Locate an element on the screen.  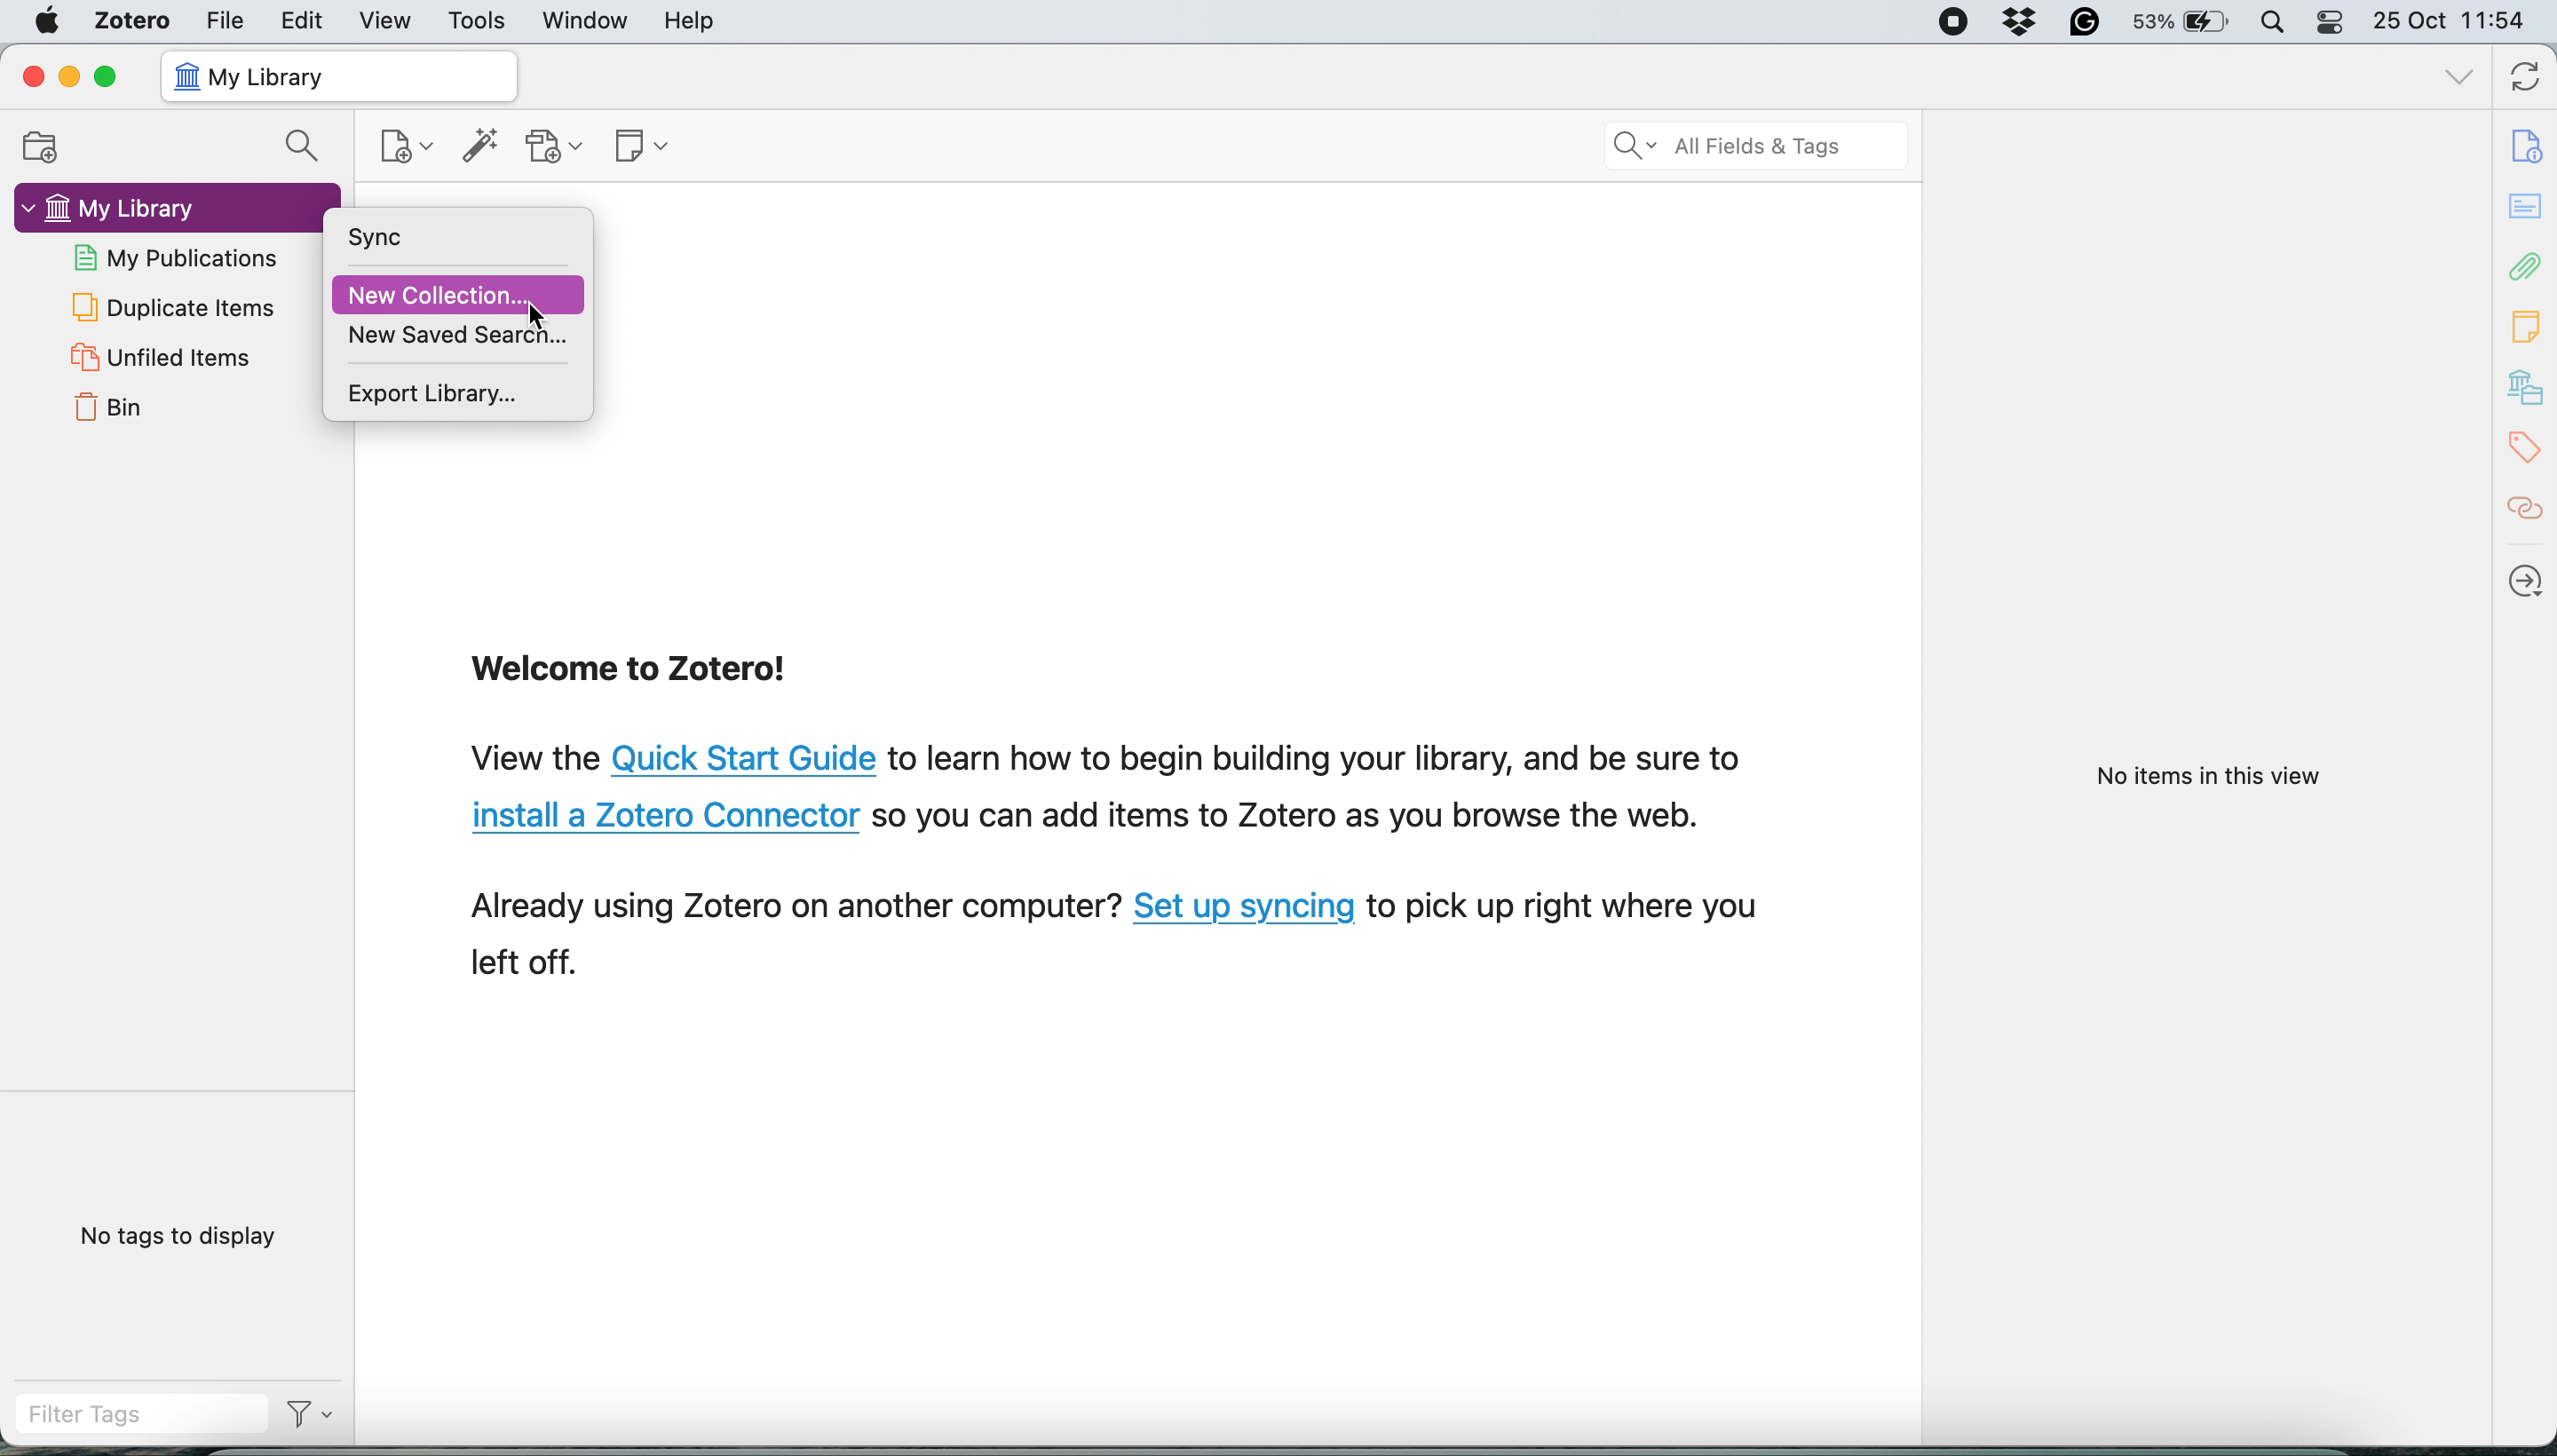
my publications is located at coordinates (181, 255).